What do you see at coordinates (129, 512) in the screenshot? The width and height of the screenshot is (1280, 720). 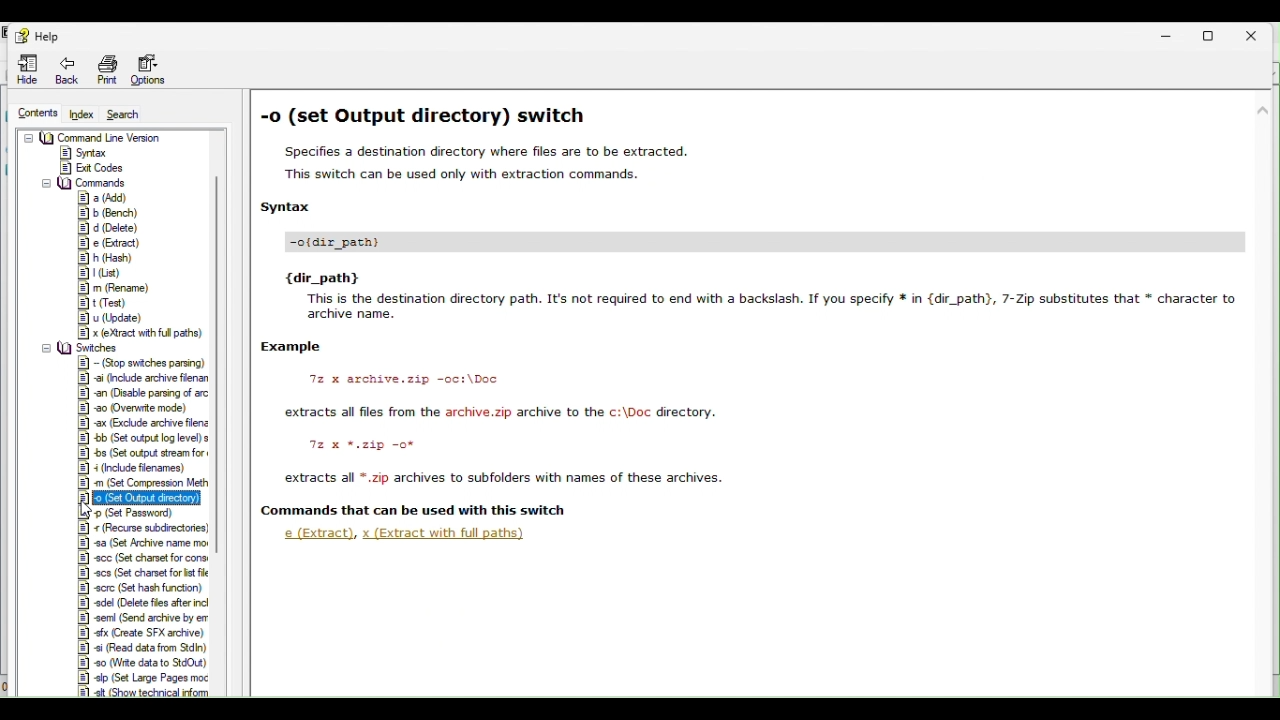 I see `Set password` at bounding box center [129, 512].